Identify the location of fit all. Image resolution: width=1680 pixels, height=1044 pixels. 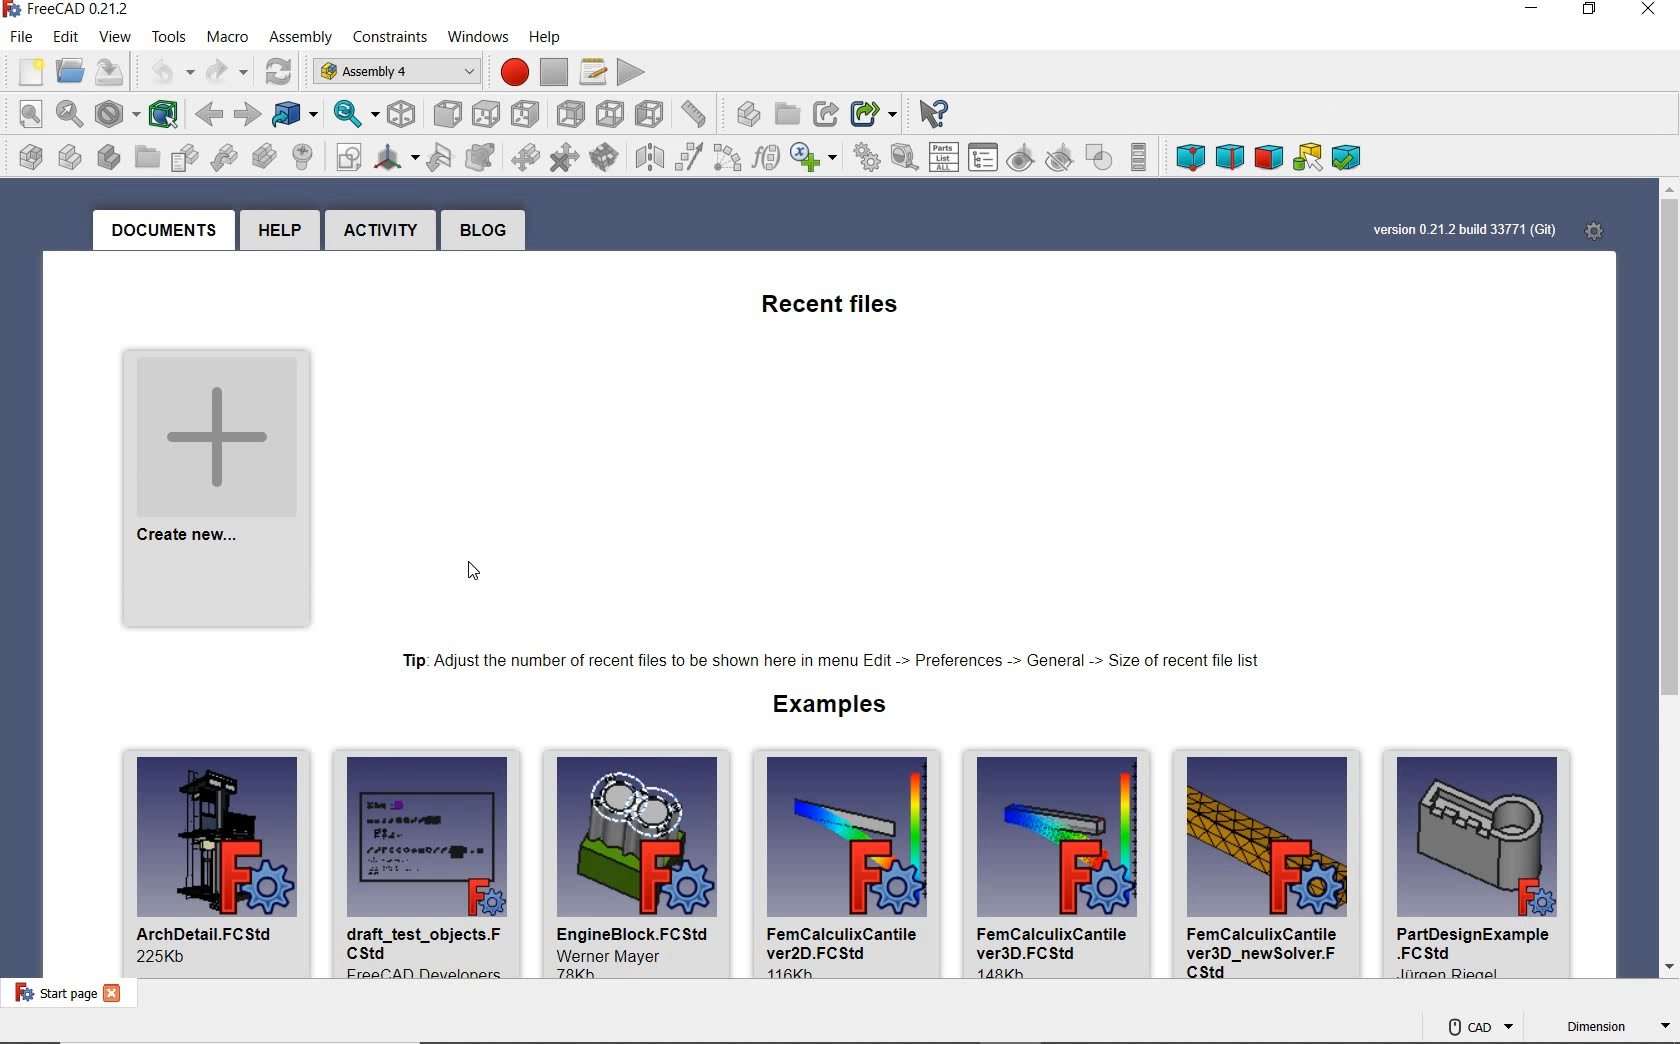
(27, 114).